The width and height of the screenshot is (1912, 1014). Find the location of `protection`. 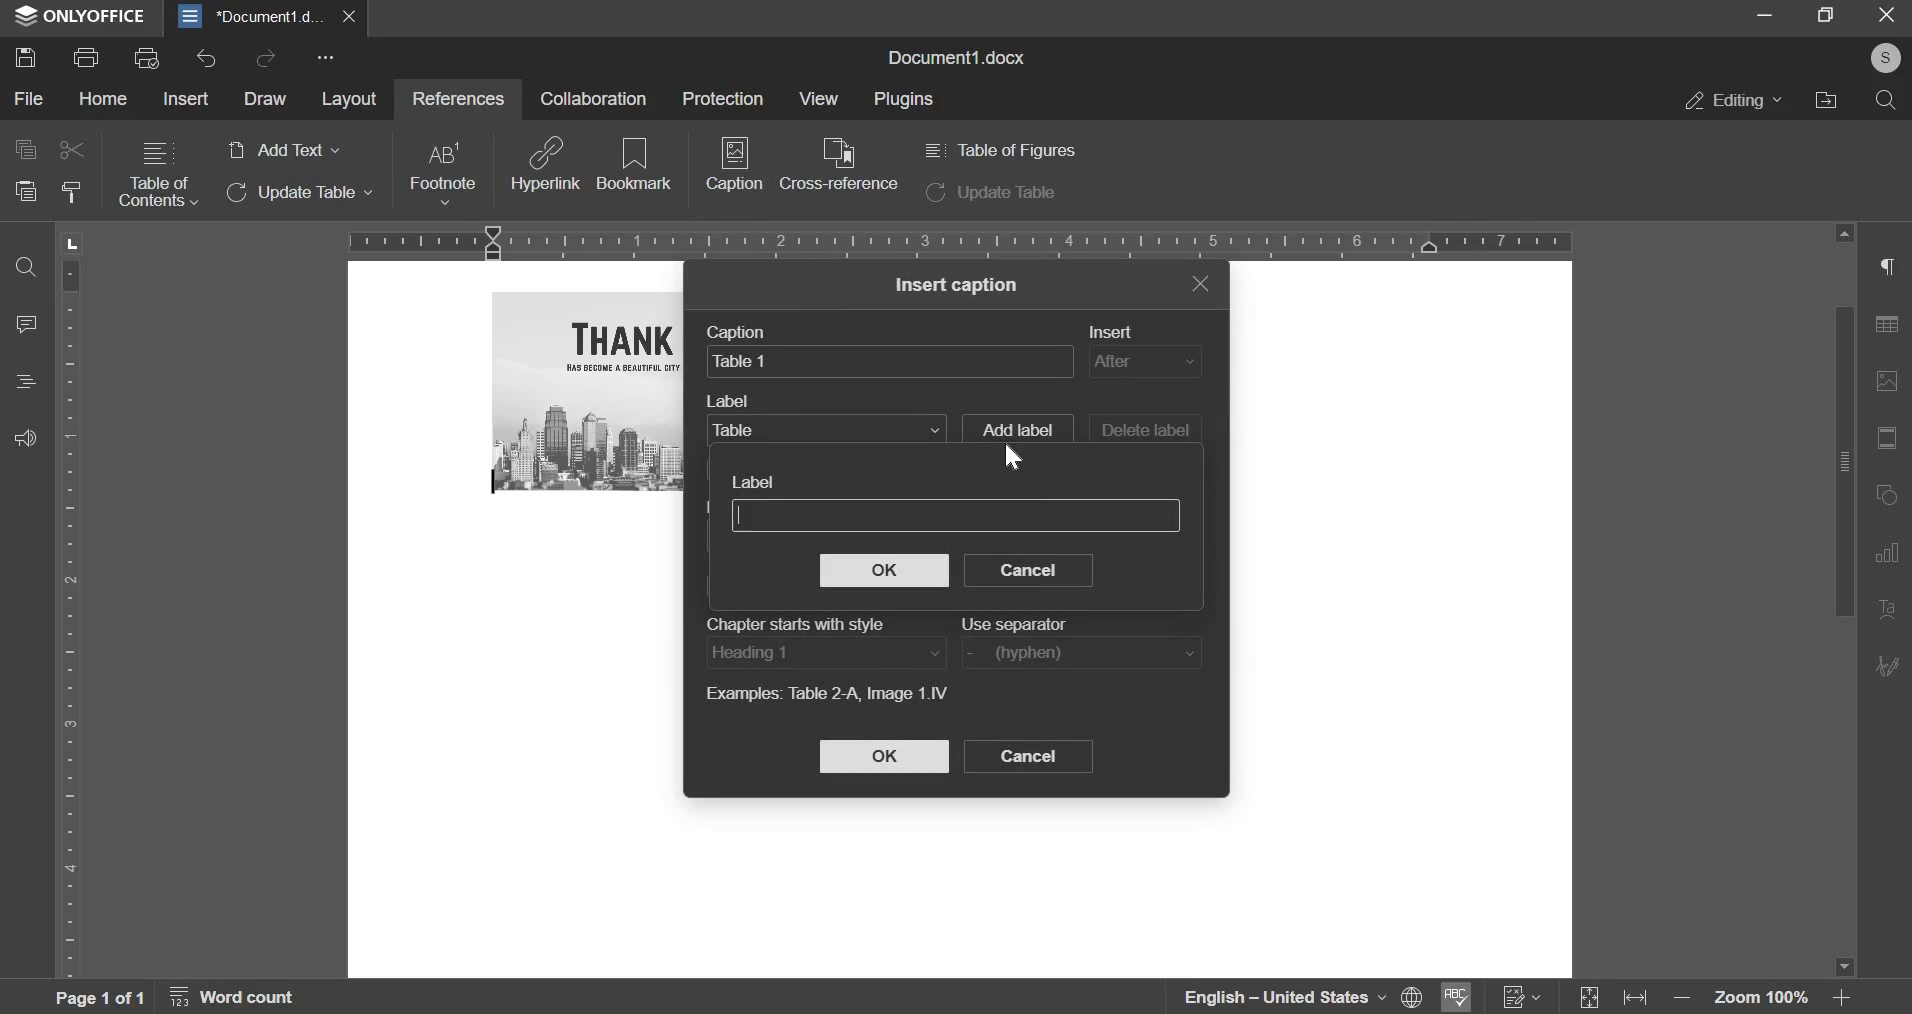

protection is located at coordinates (722, 97).